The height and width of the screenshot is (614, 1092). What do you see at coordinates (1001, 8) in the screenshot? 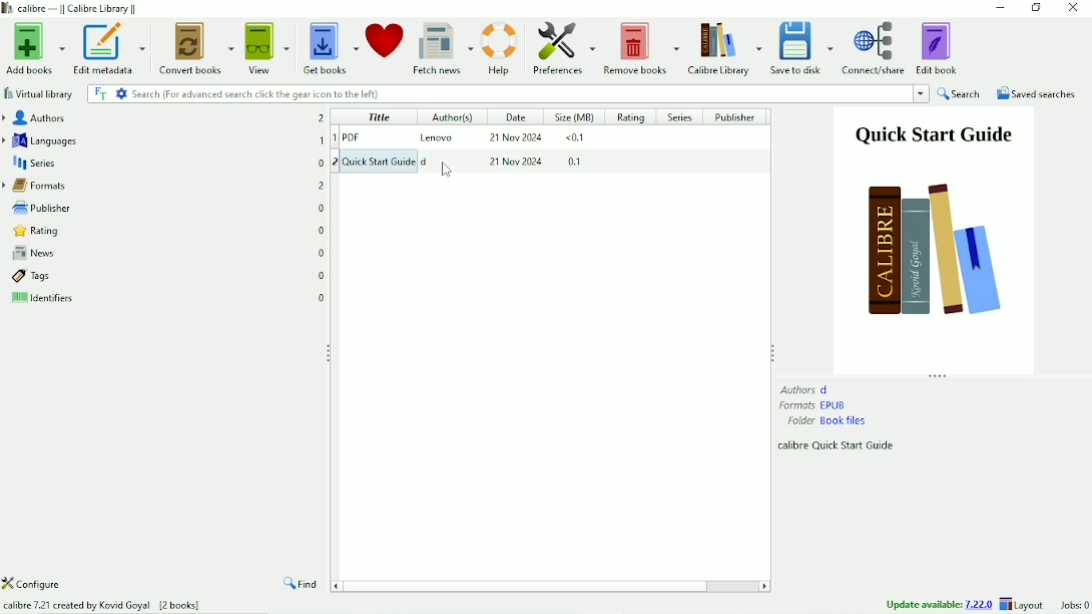
I see `Minimize` at bounding box center [1001, 8].